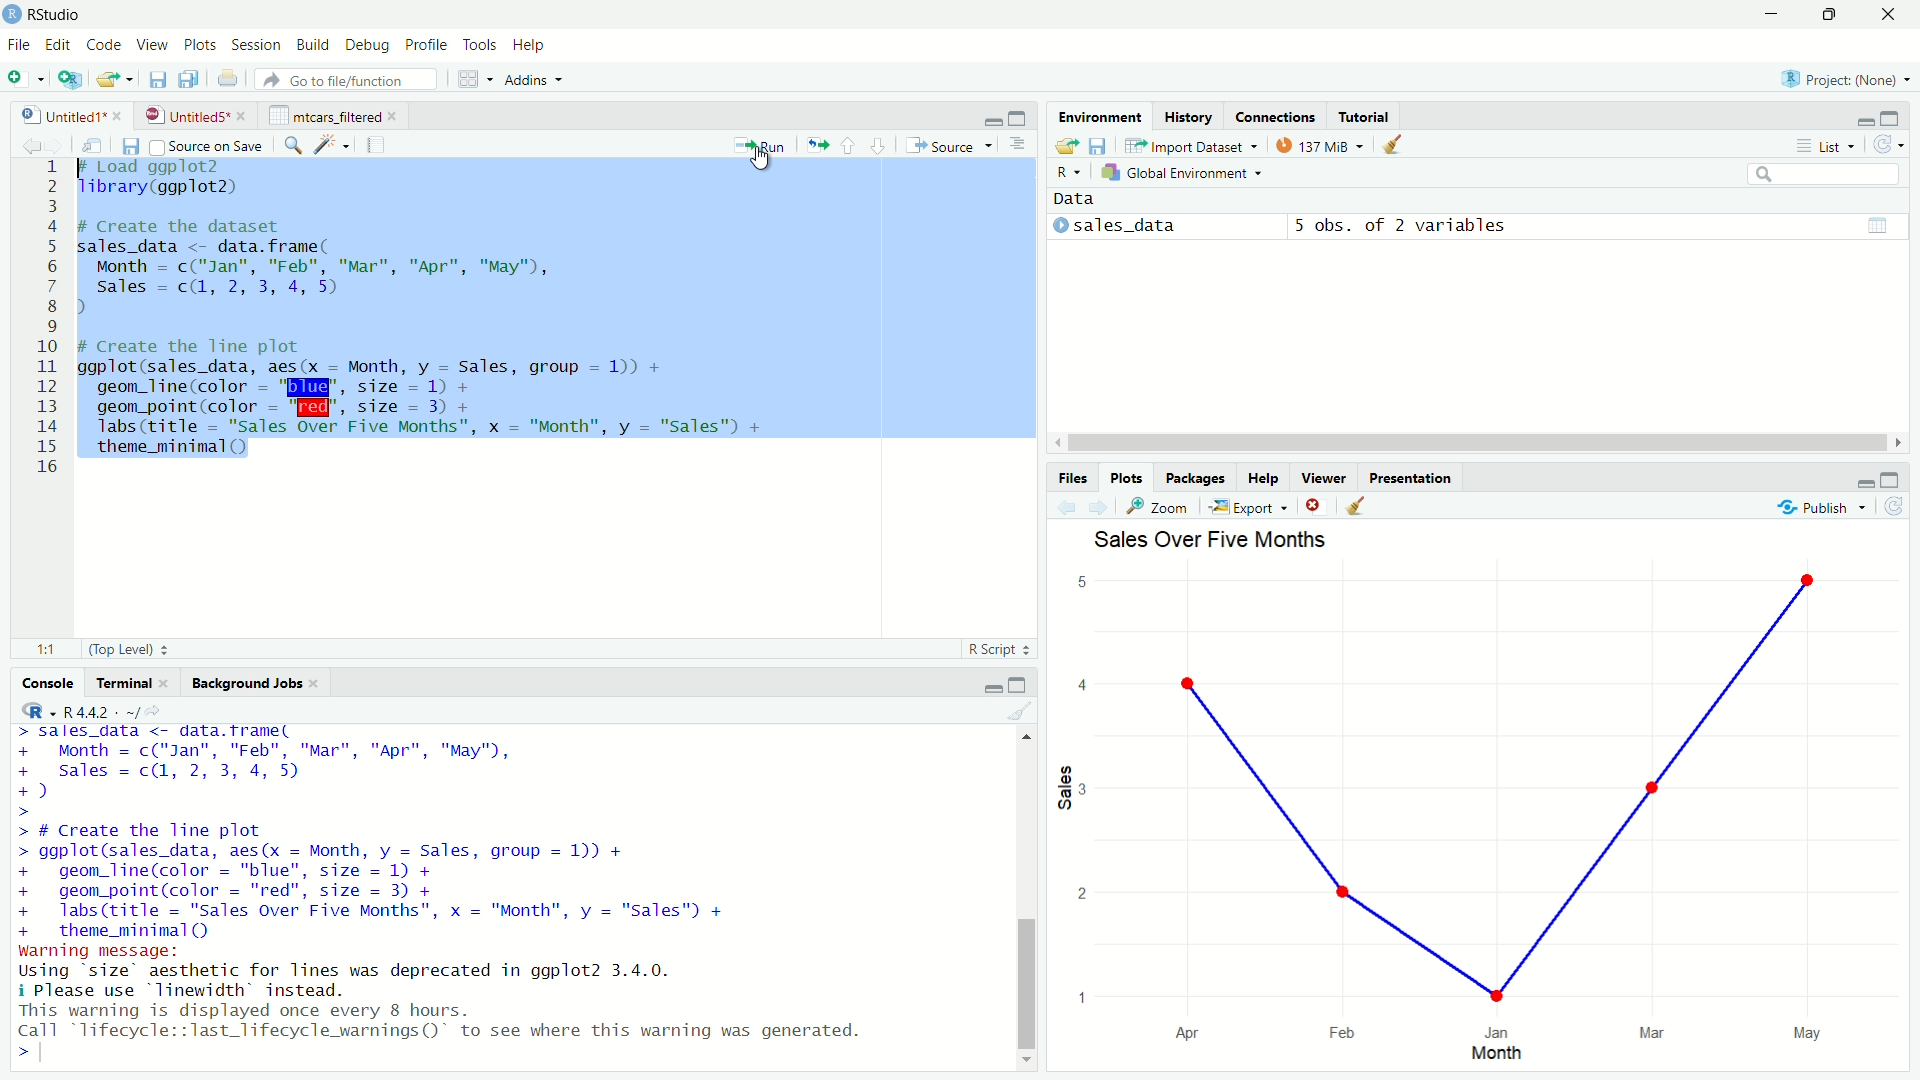  I want to click on print current file, so click(229, 80).